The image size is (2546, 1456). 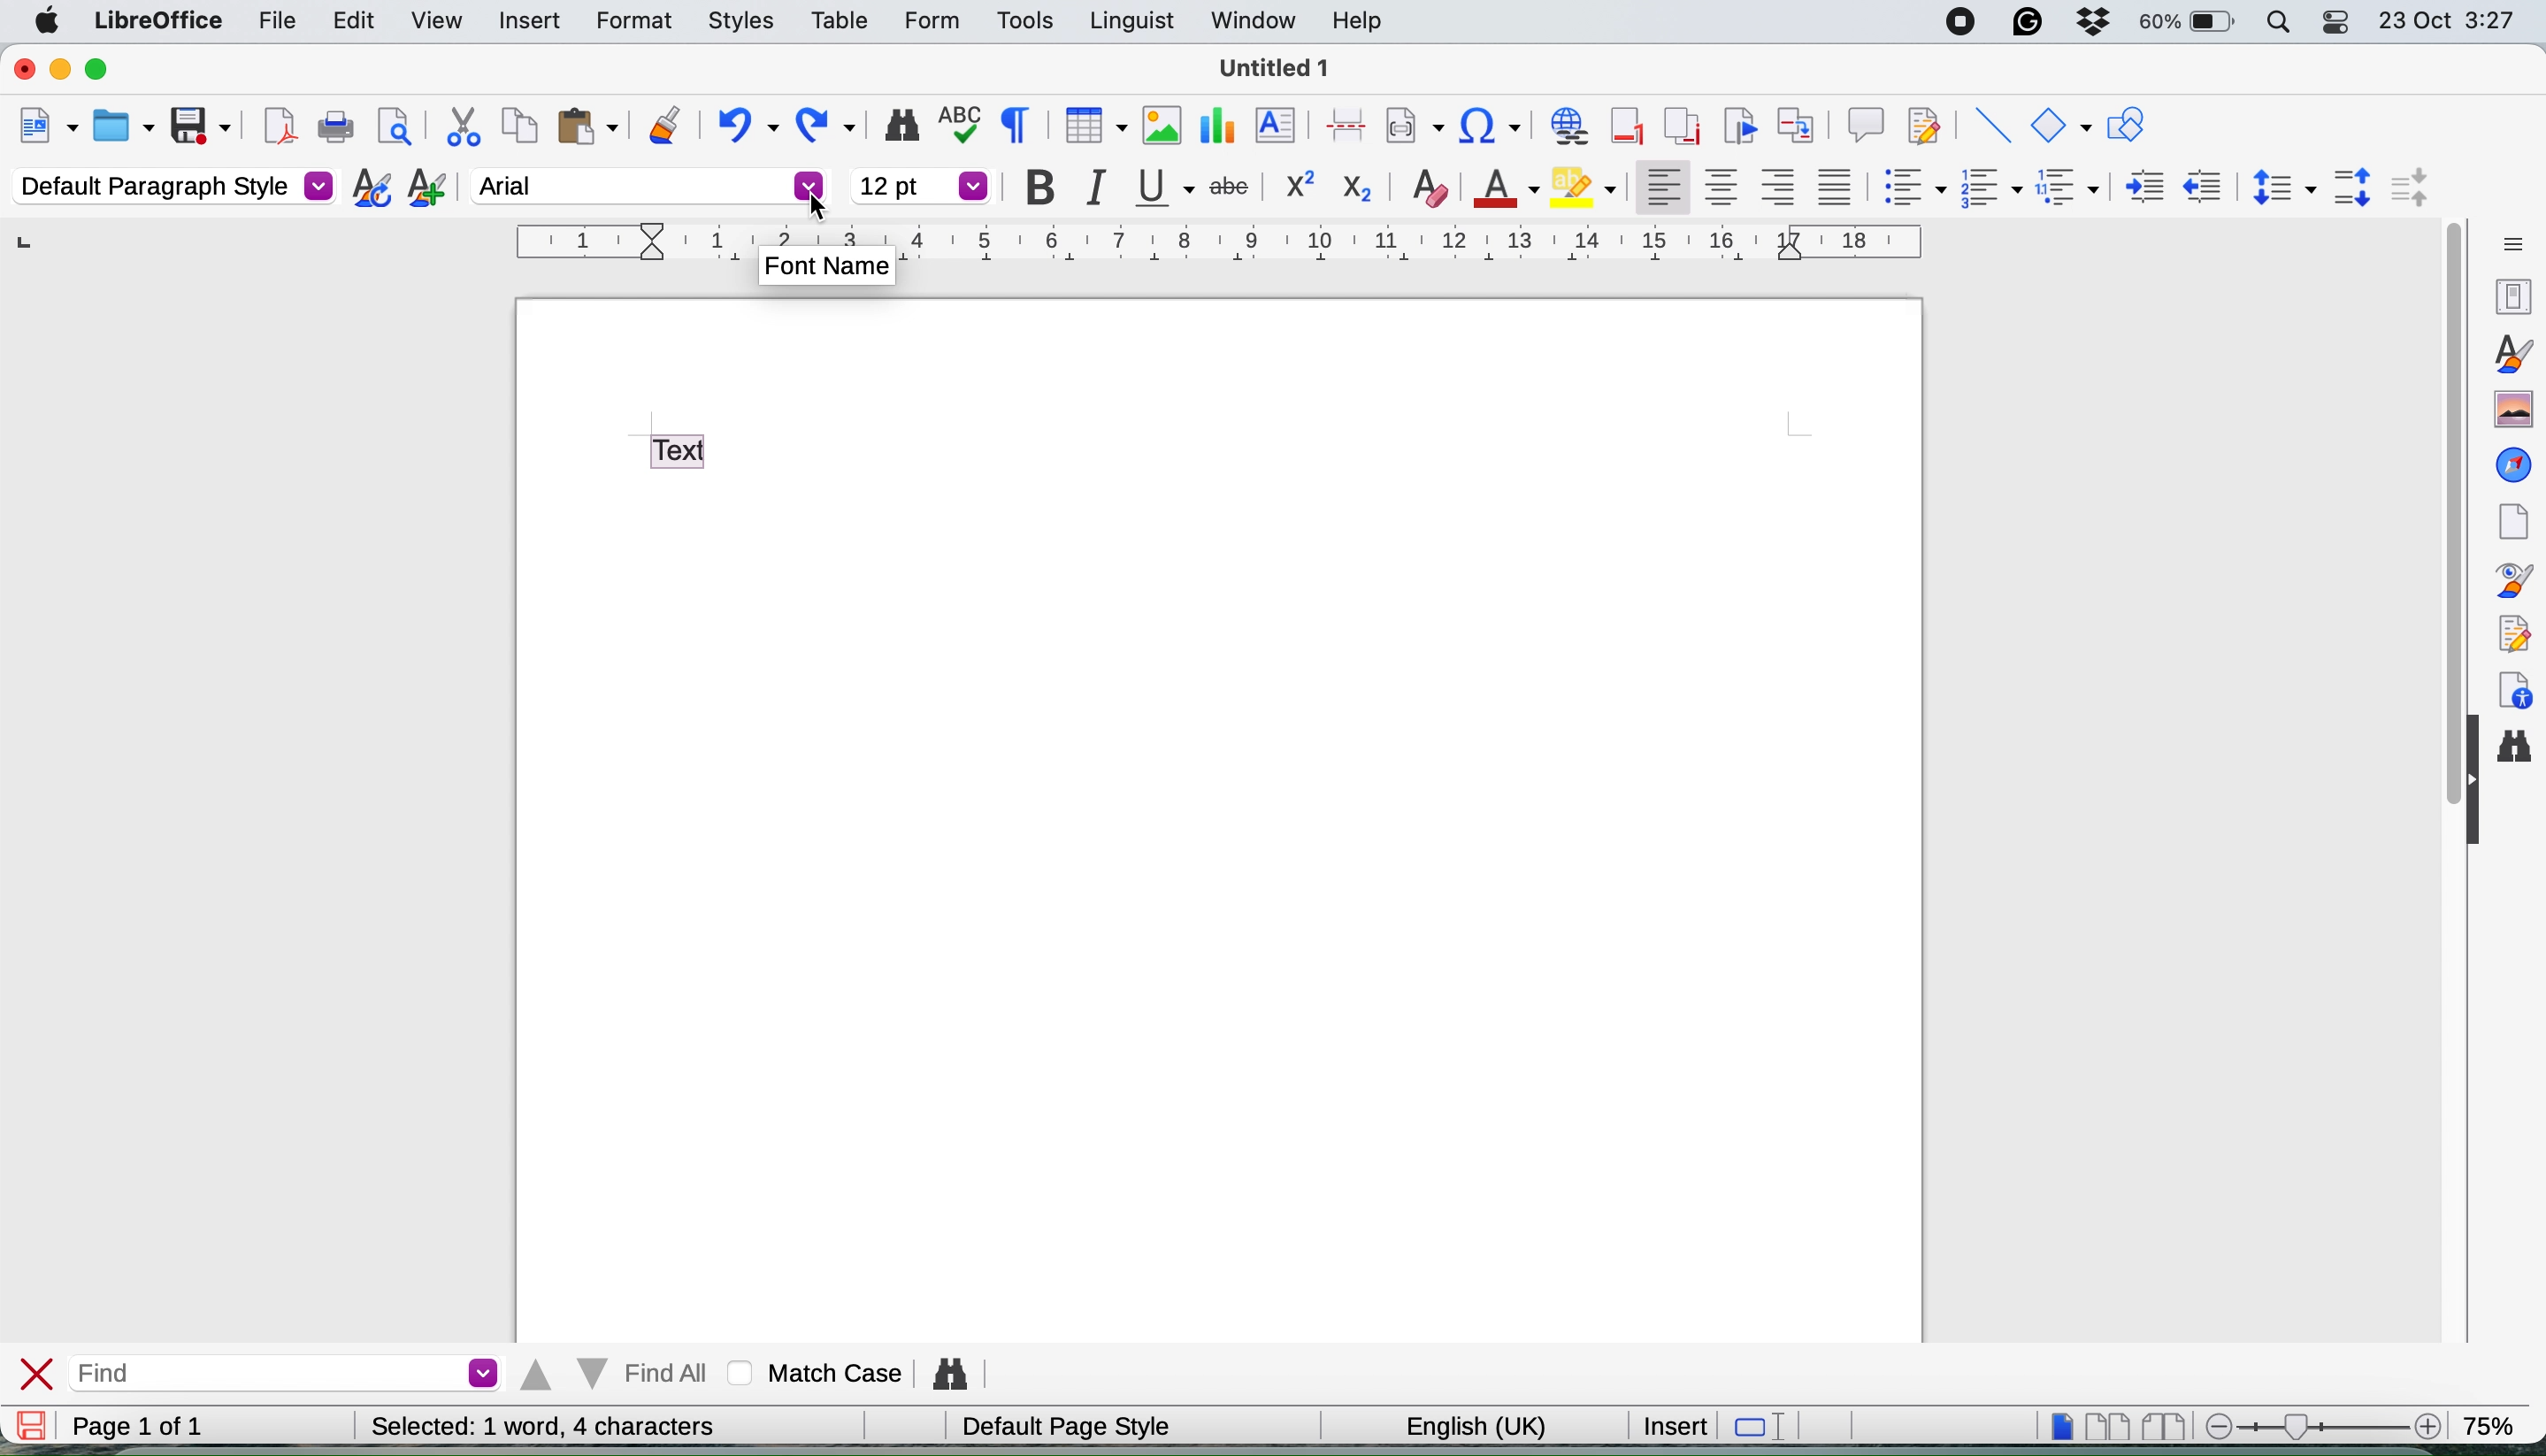 I want to click on show draw function, so click(x=2125, y=126).